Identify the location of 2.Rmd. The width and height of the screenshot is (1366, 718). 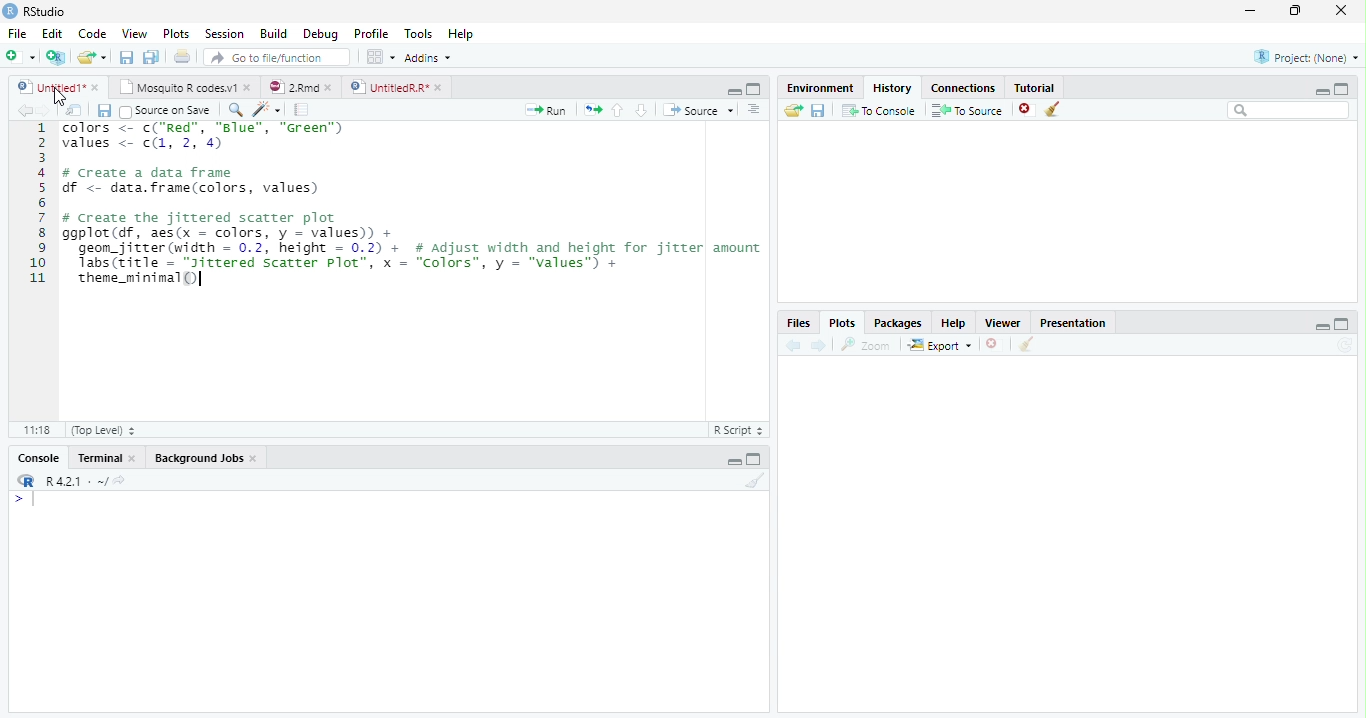
(291, 87).